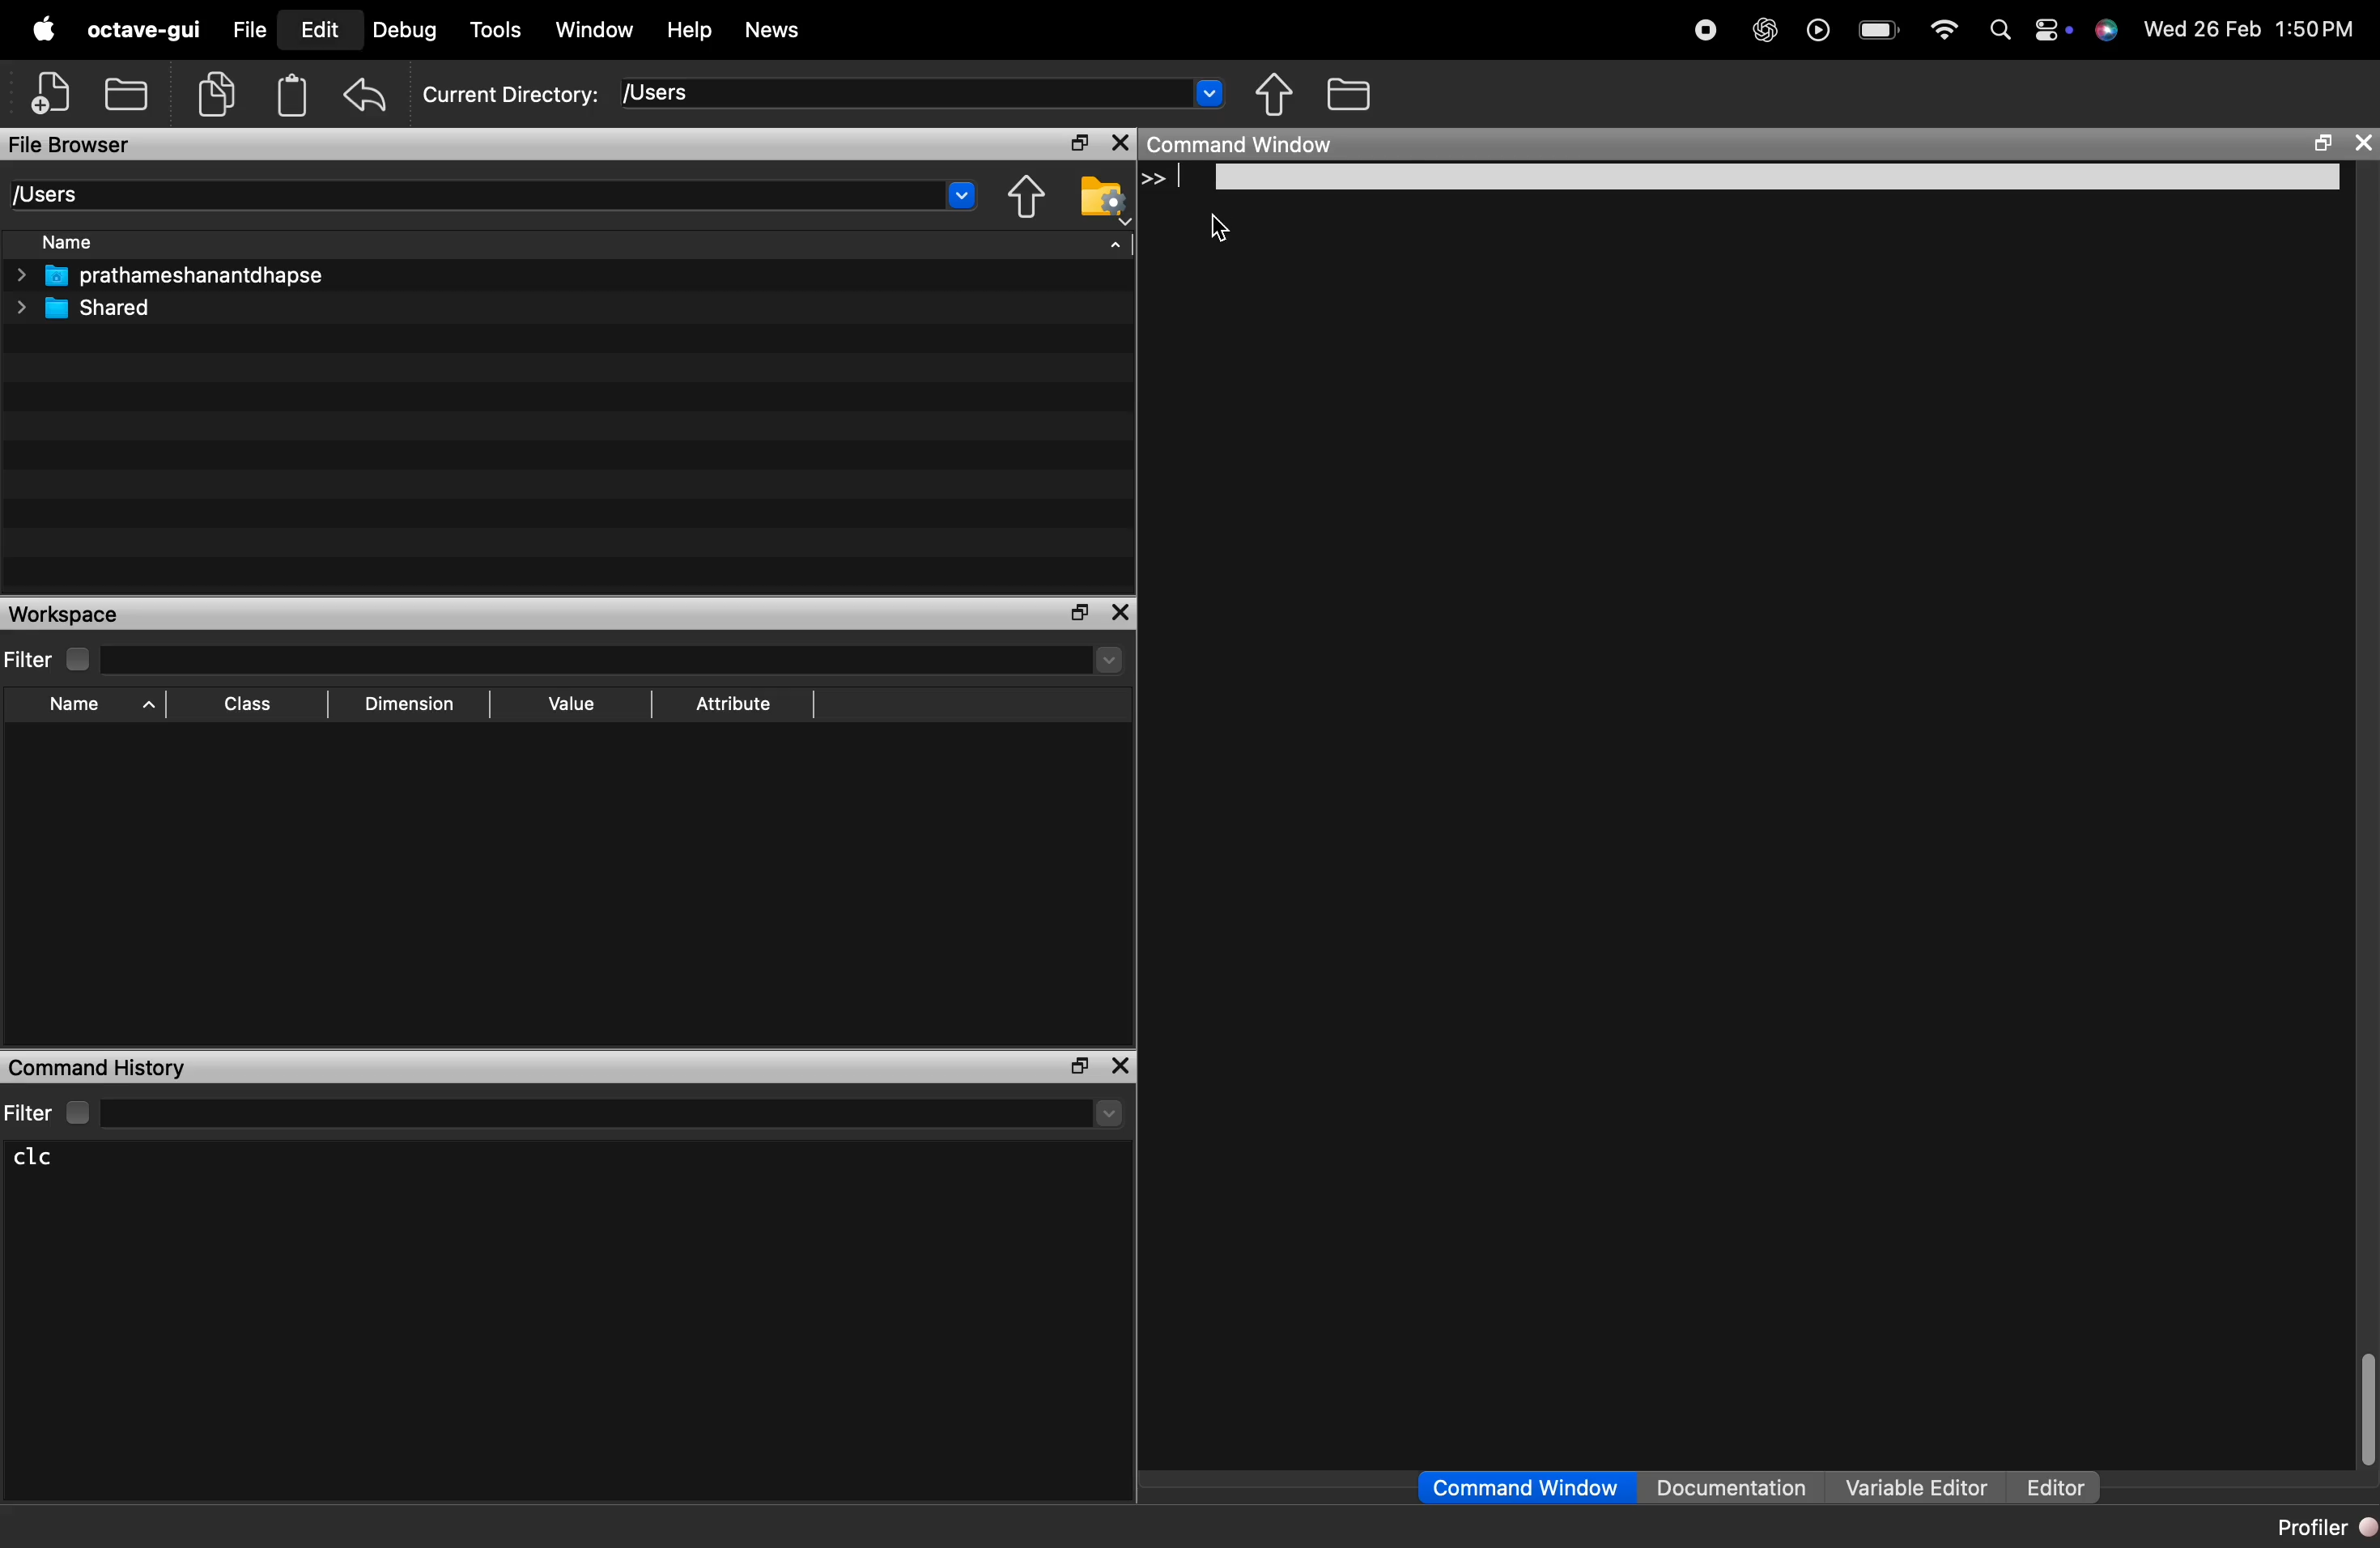 The image size is (2380, 1548). Describe the element at coordinates (1150, 178) in the screenshot. I see `New line` at that location.